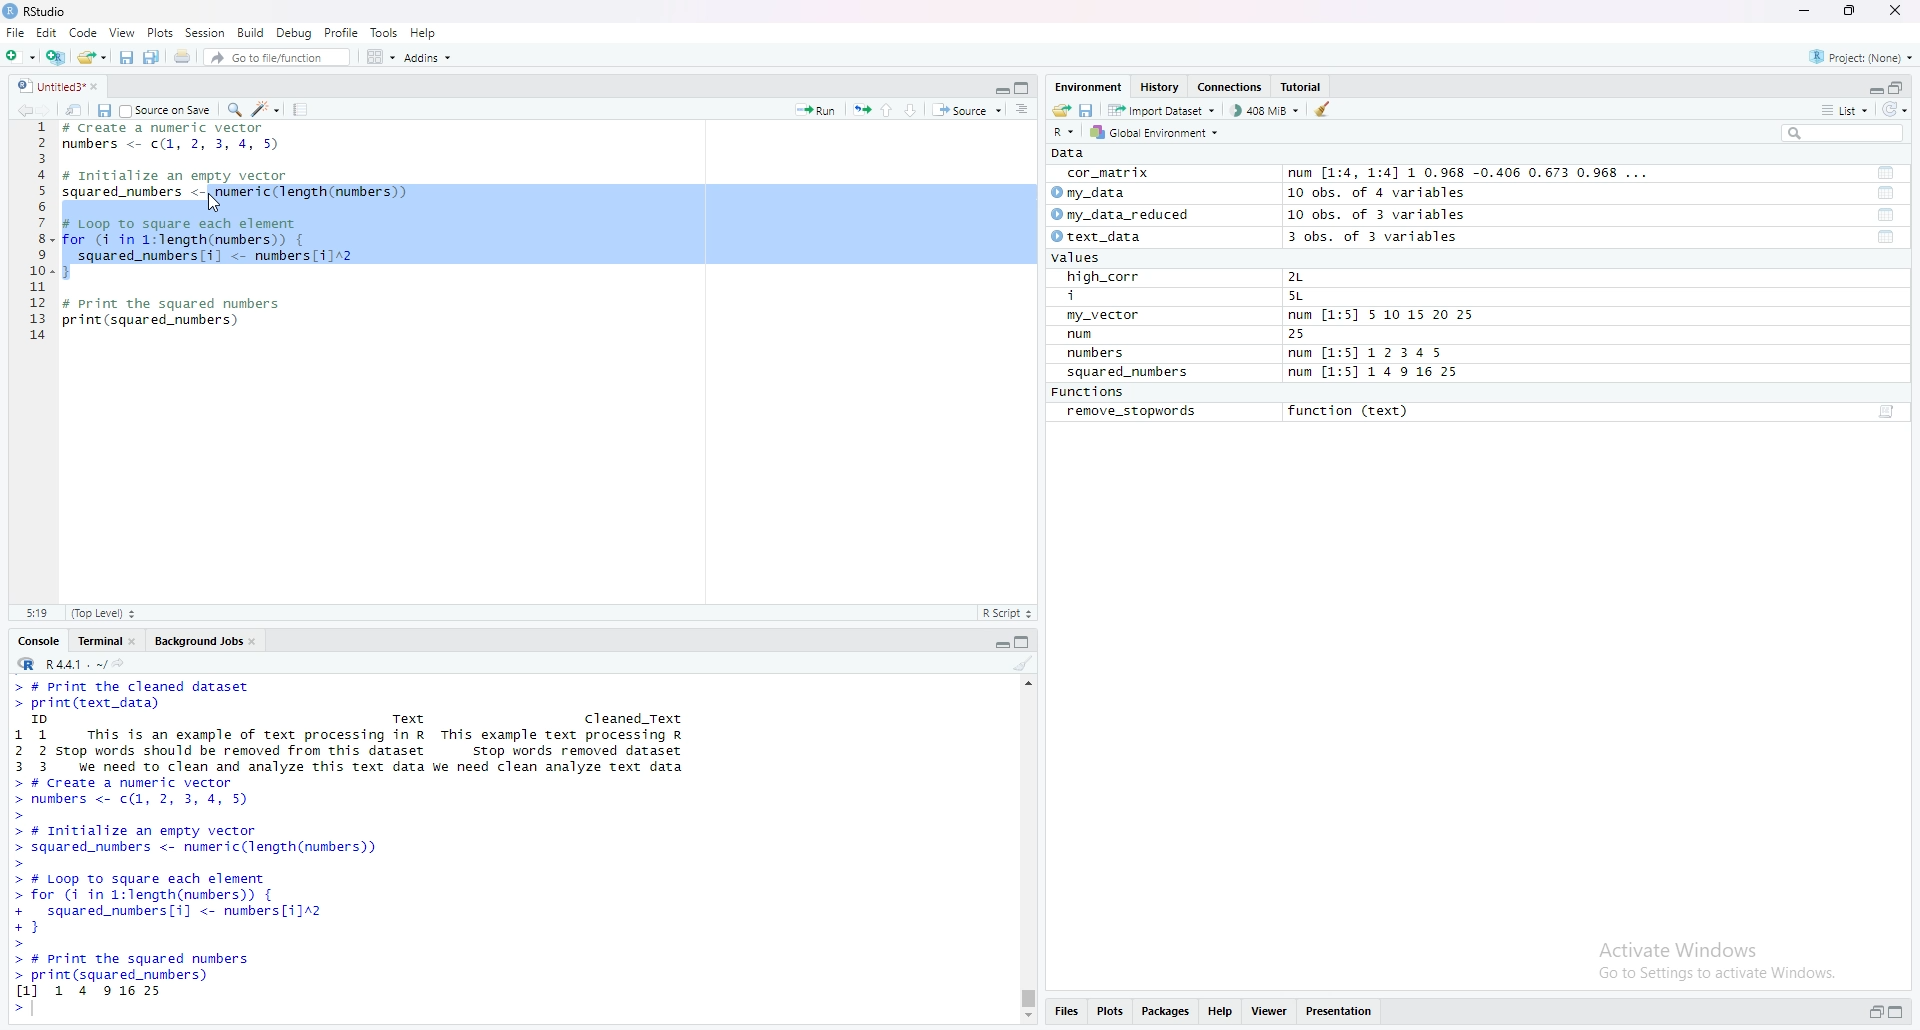  Describe the element at coordinates (91, 55) in the screenshot. I see `Open an existing file` at that location.